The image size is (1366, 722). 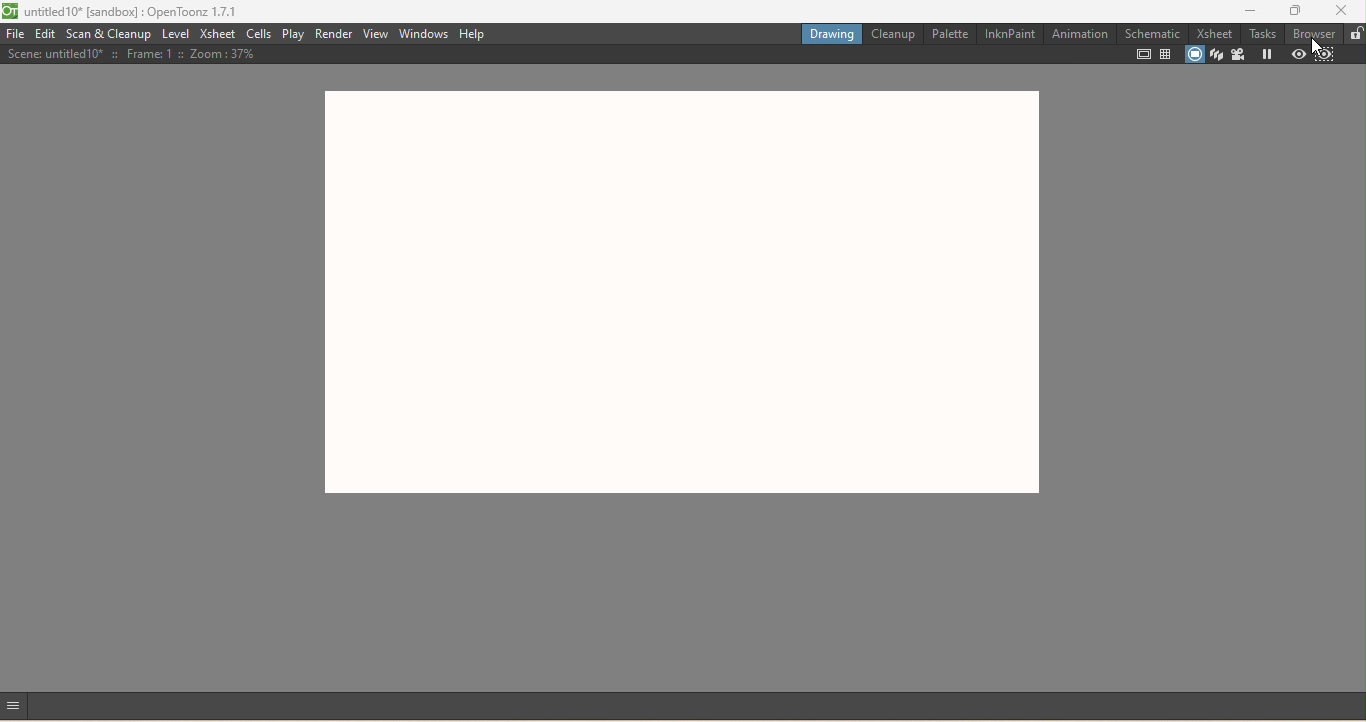 What do you see at coordinates (1263, 32) in the screenshot?
I see `Tasks` at bounding box center [1263, 32].